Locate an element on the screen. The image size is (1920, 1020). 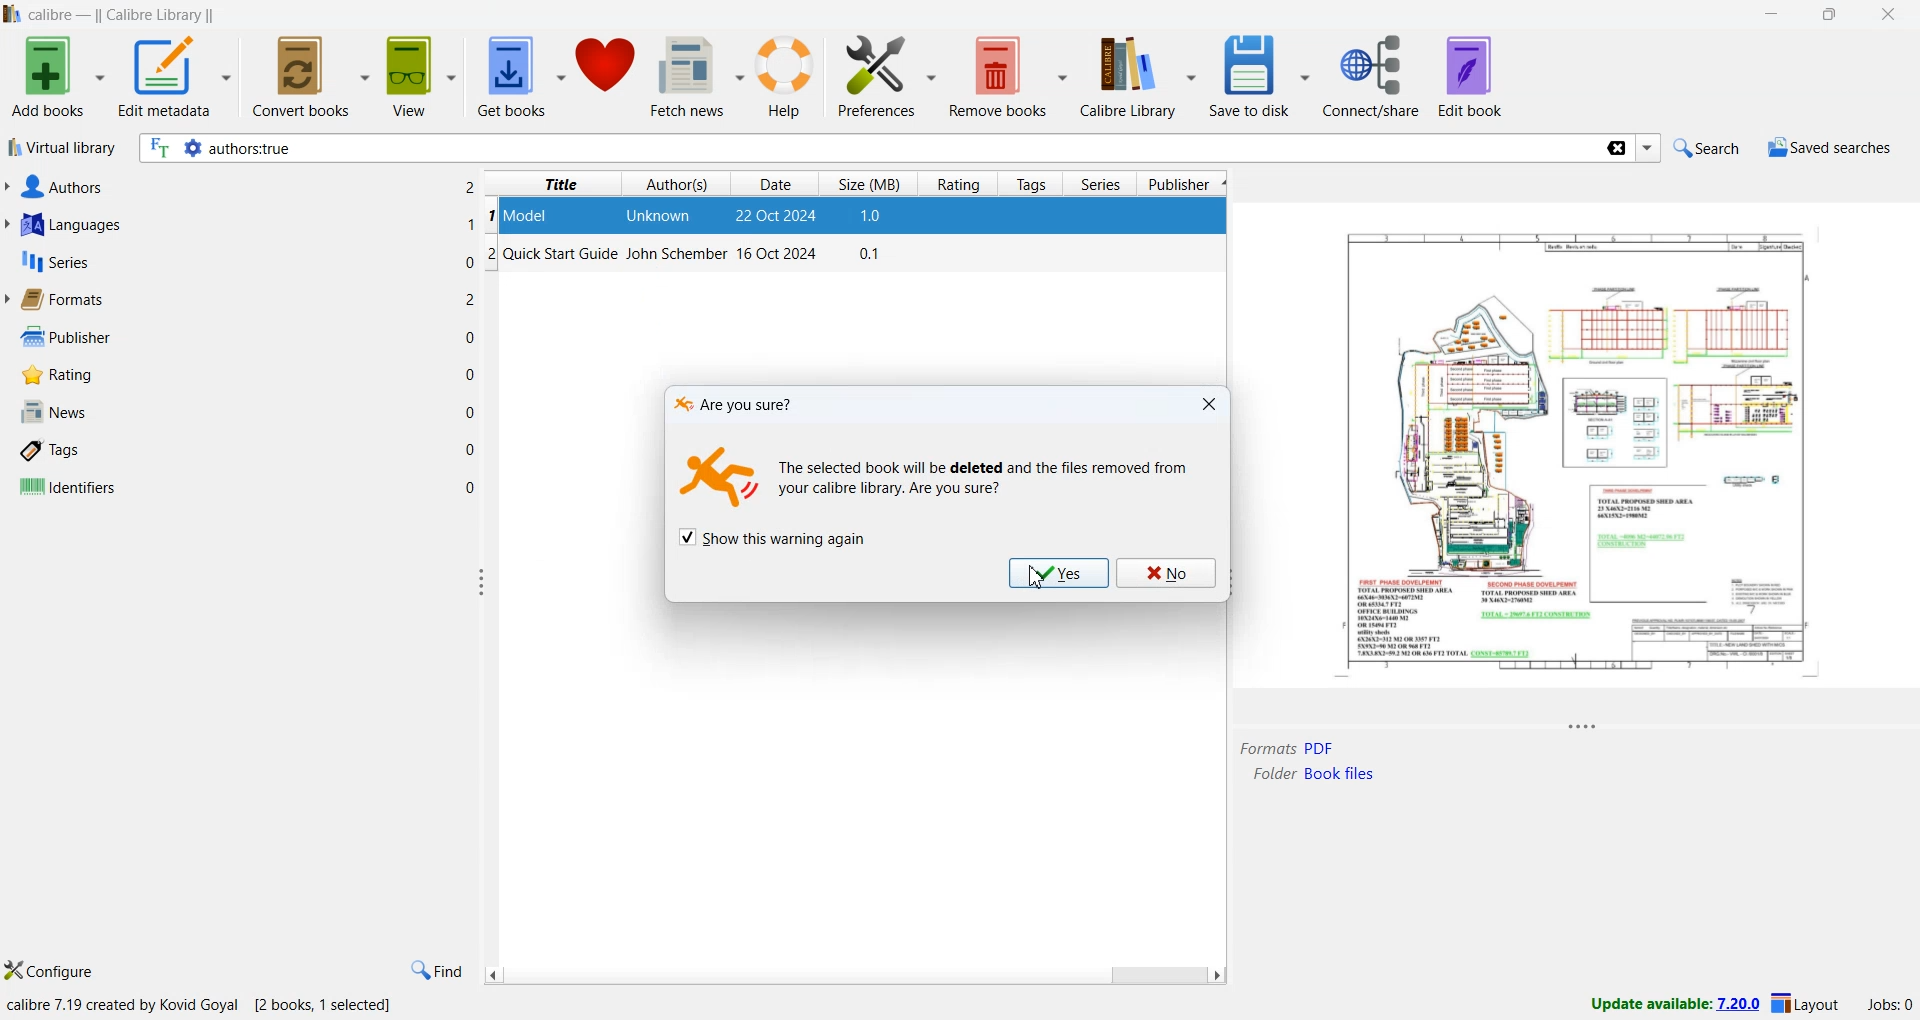
 is located at coordinates (472, 300).